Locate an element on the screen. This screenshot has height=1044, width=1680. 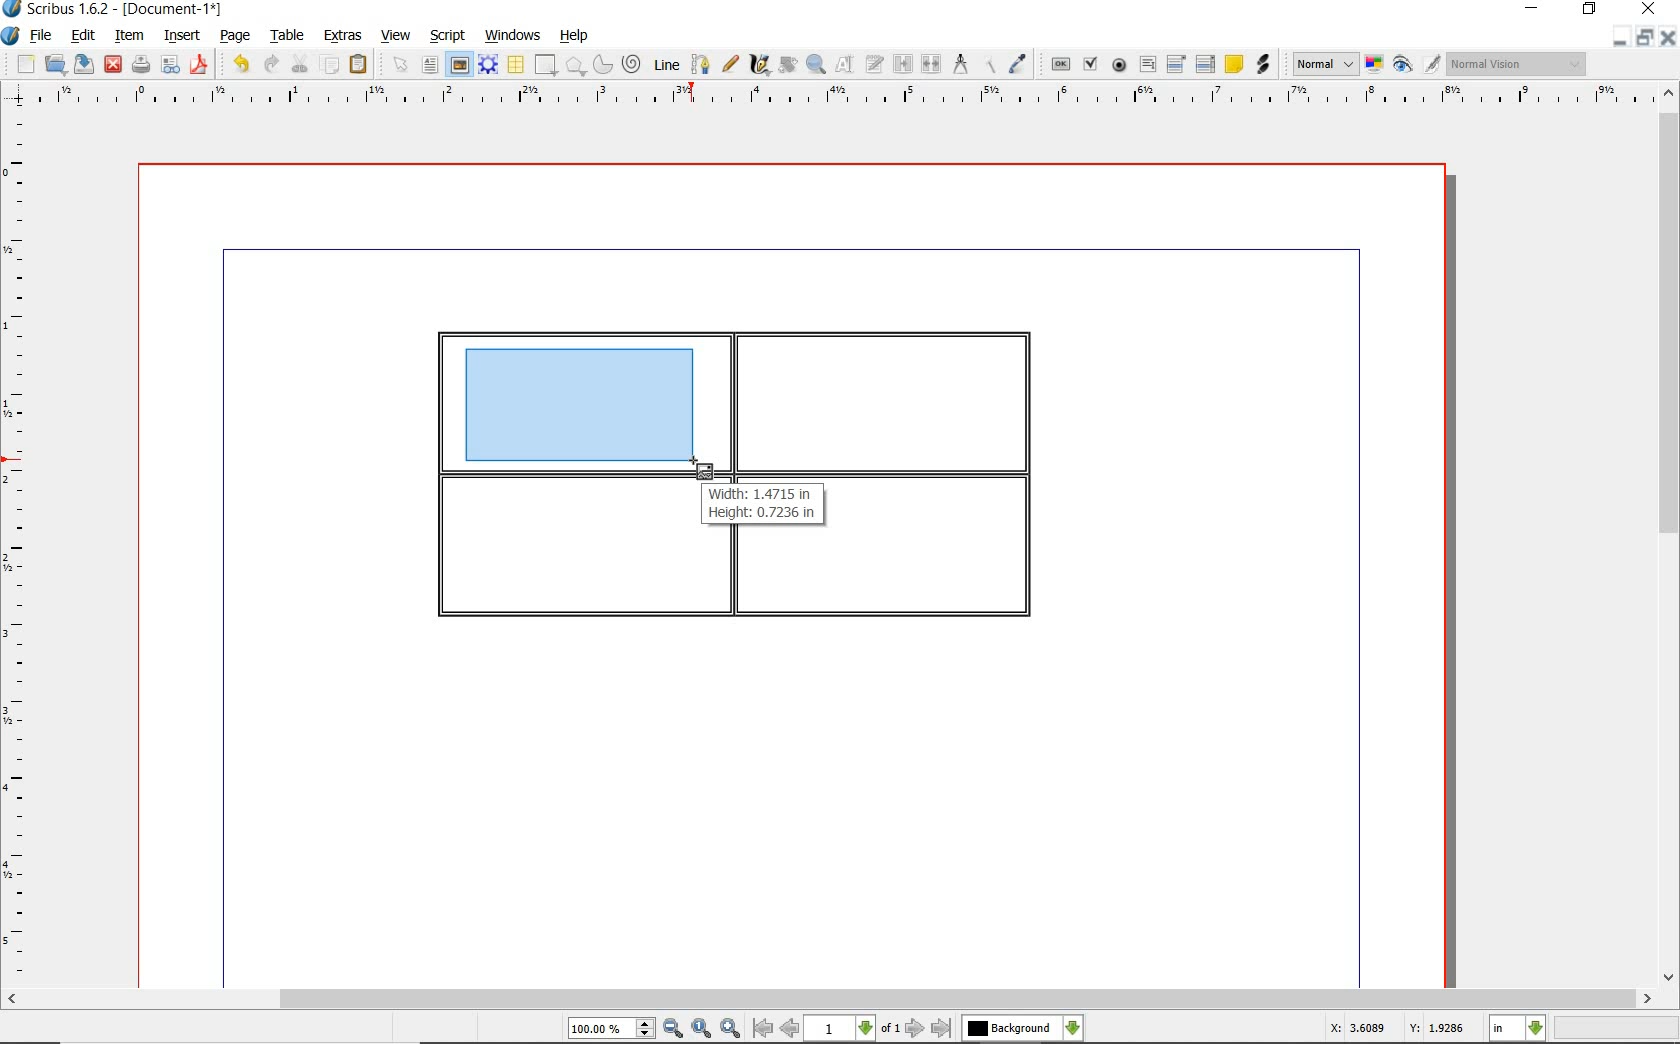
pdf check box is located at coordinates (1093, 66).